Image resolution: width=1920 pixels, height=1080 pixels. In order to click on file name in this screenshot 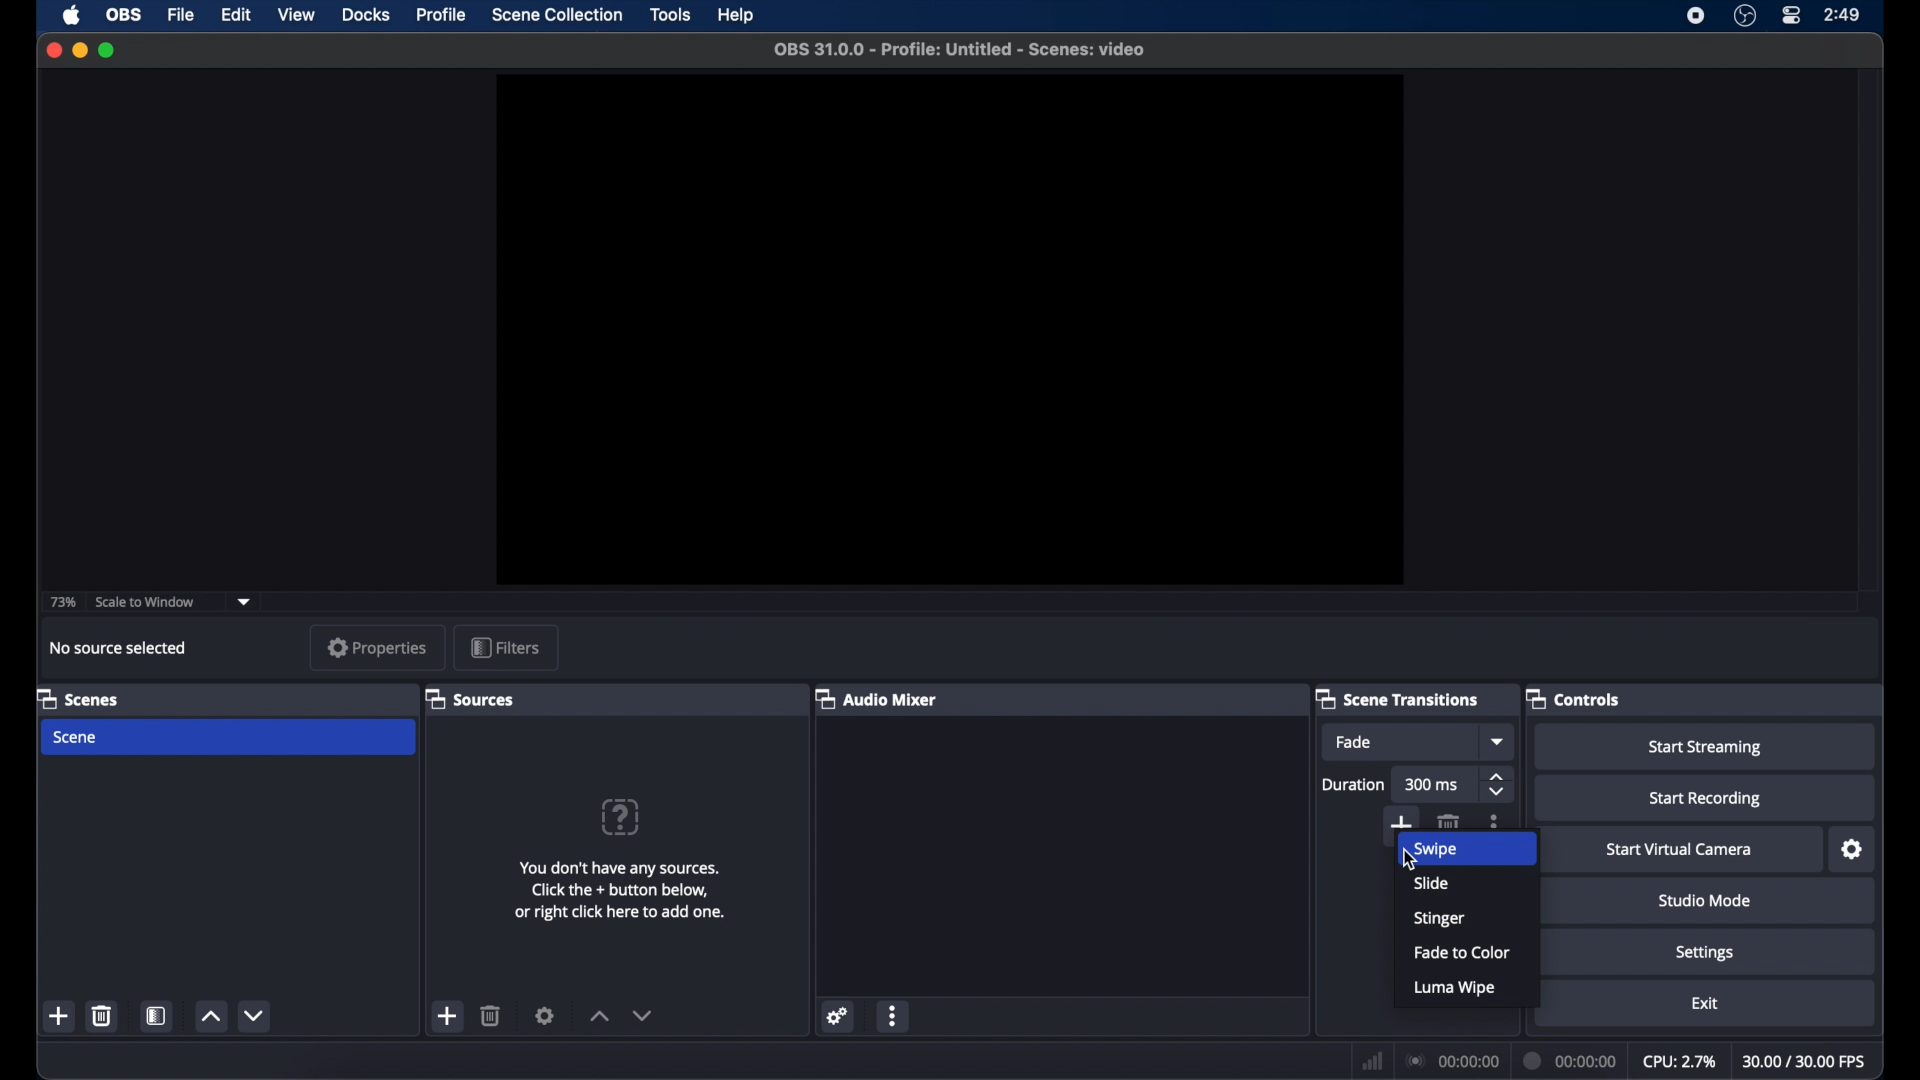, I will do `click(959, 49)`.